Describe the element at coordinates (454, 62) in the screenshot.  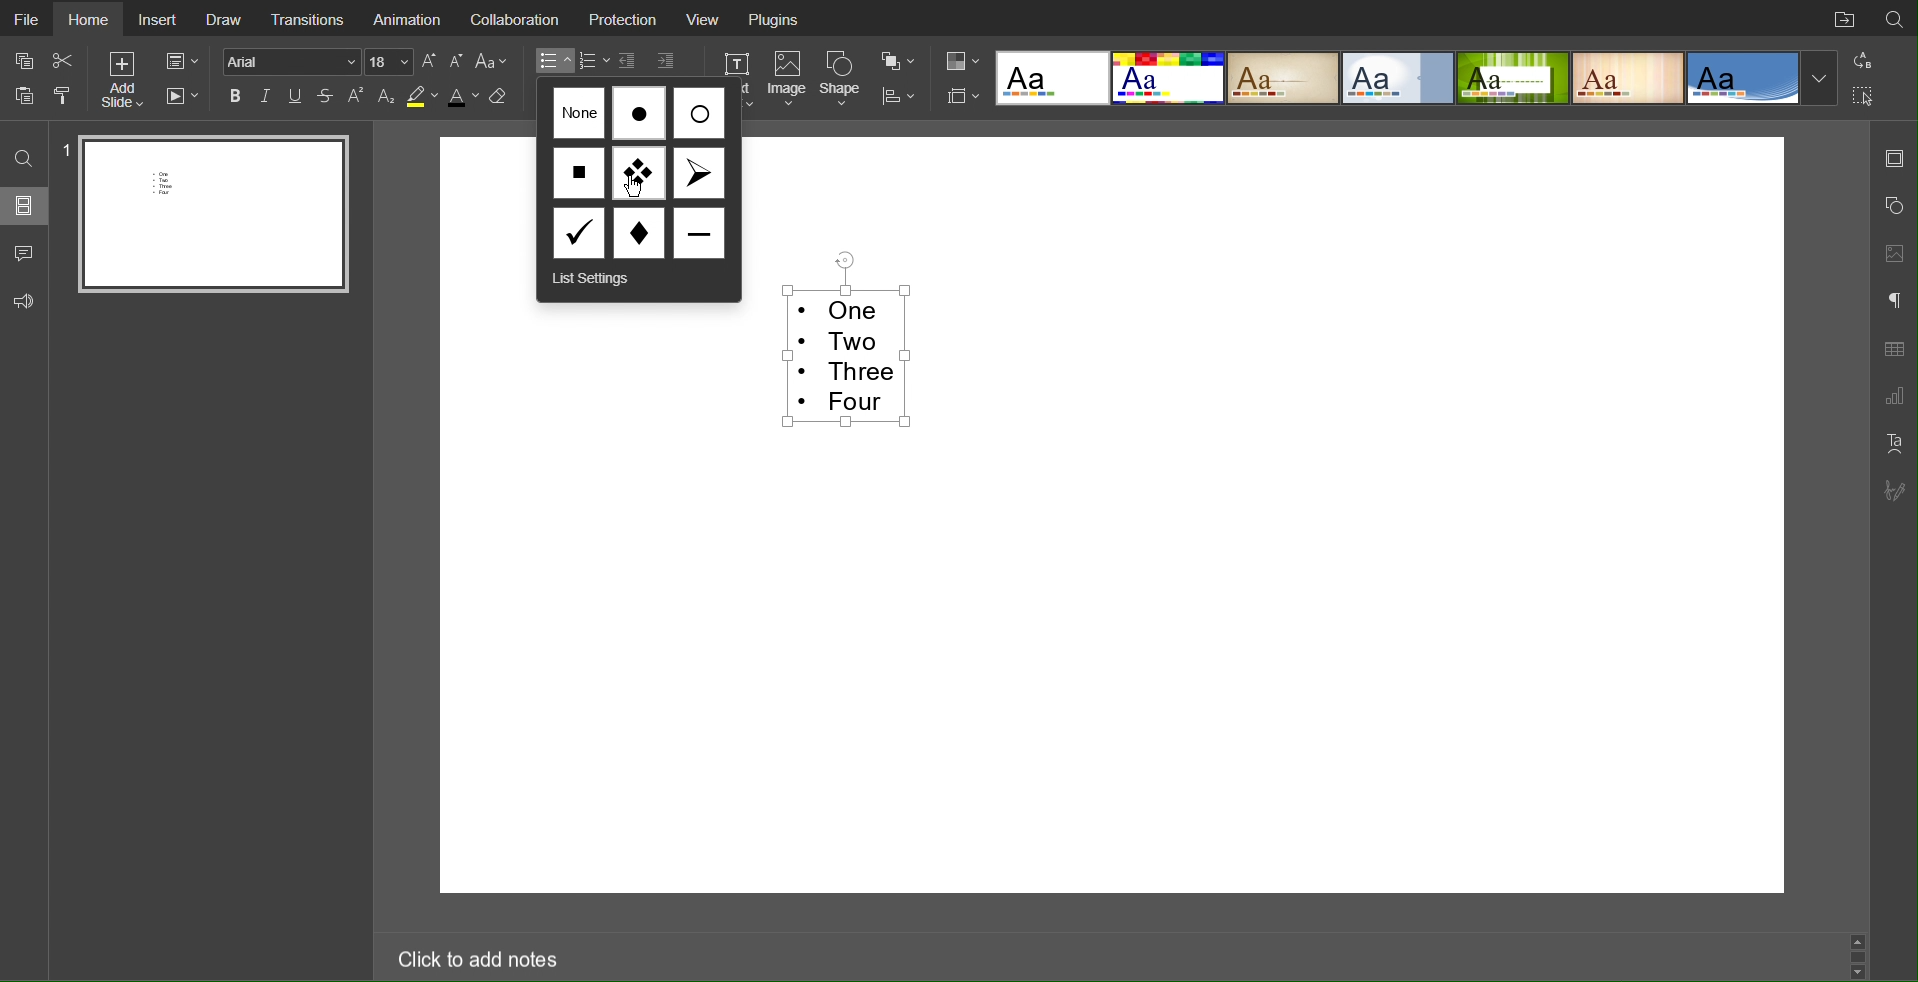
I see `Decrease Font` at that location.